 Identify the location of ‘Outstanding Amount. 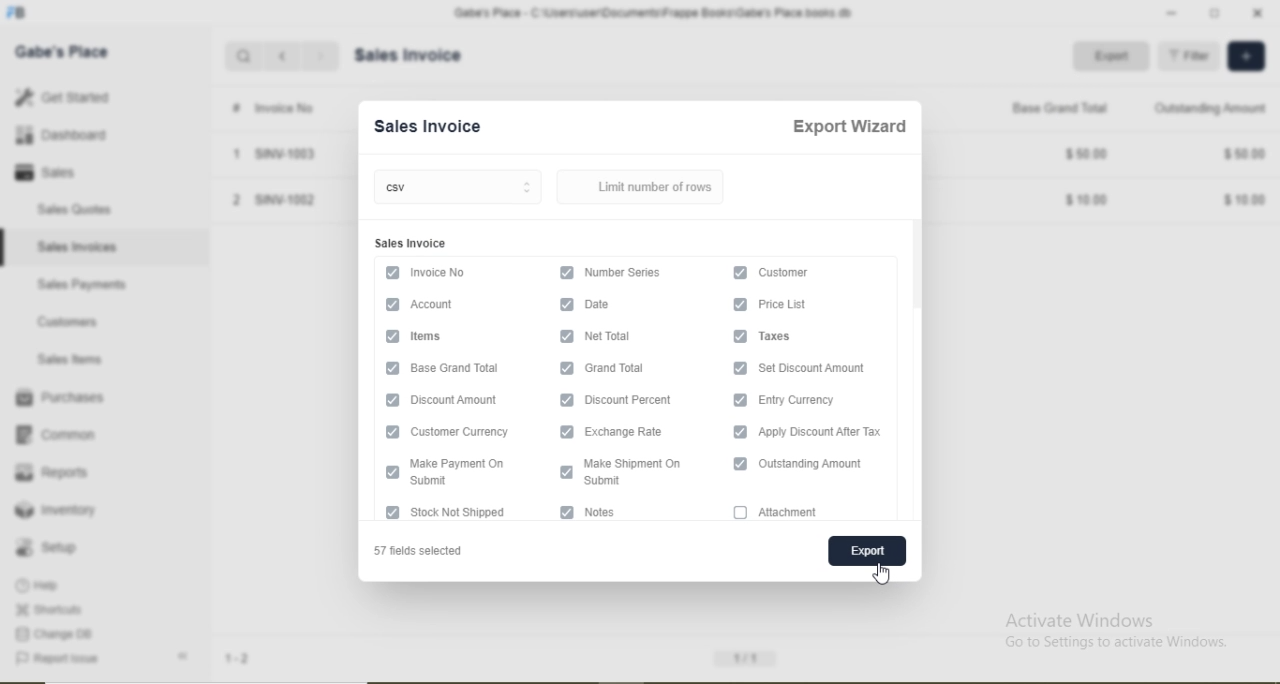
(1212, 107).